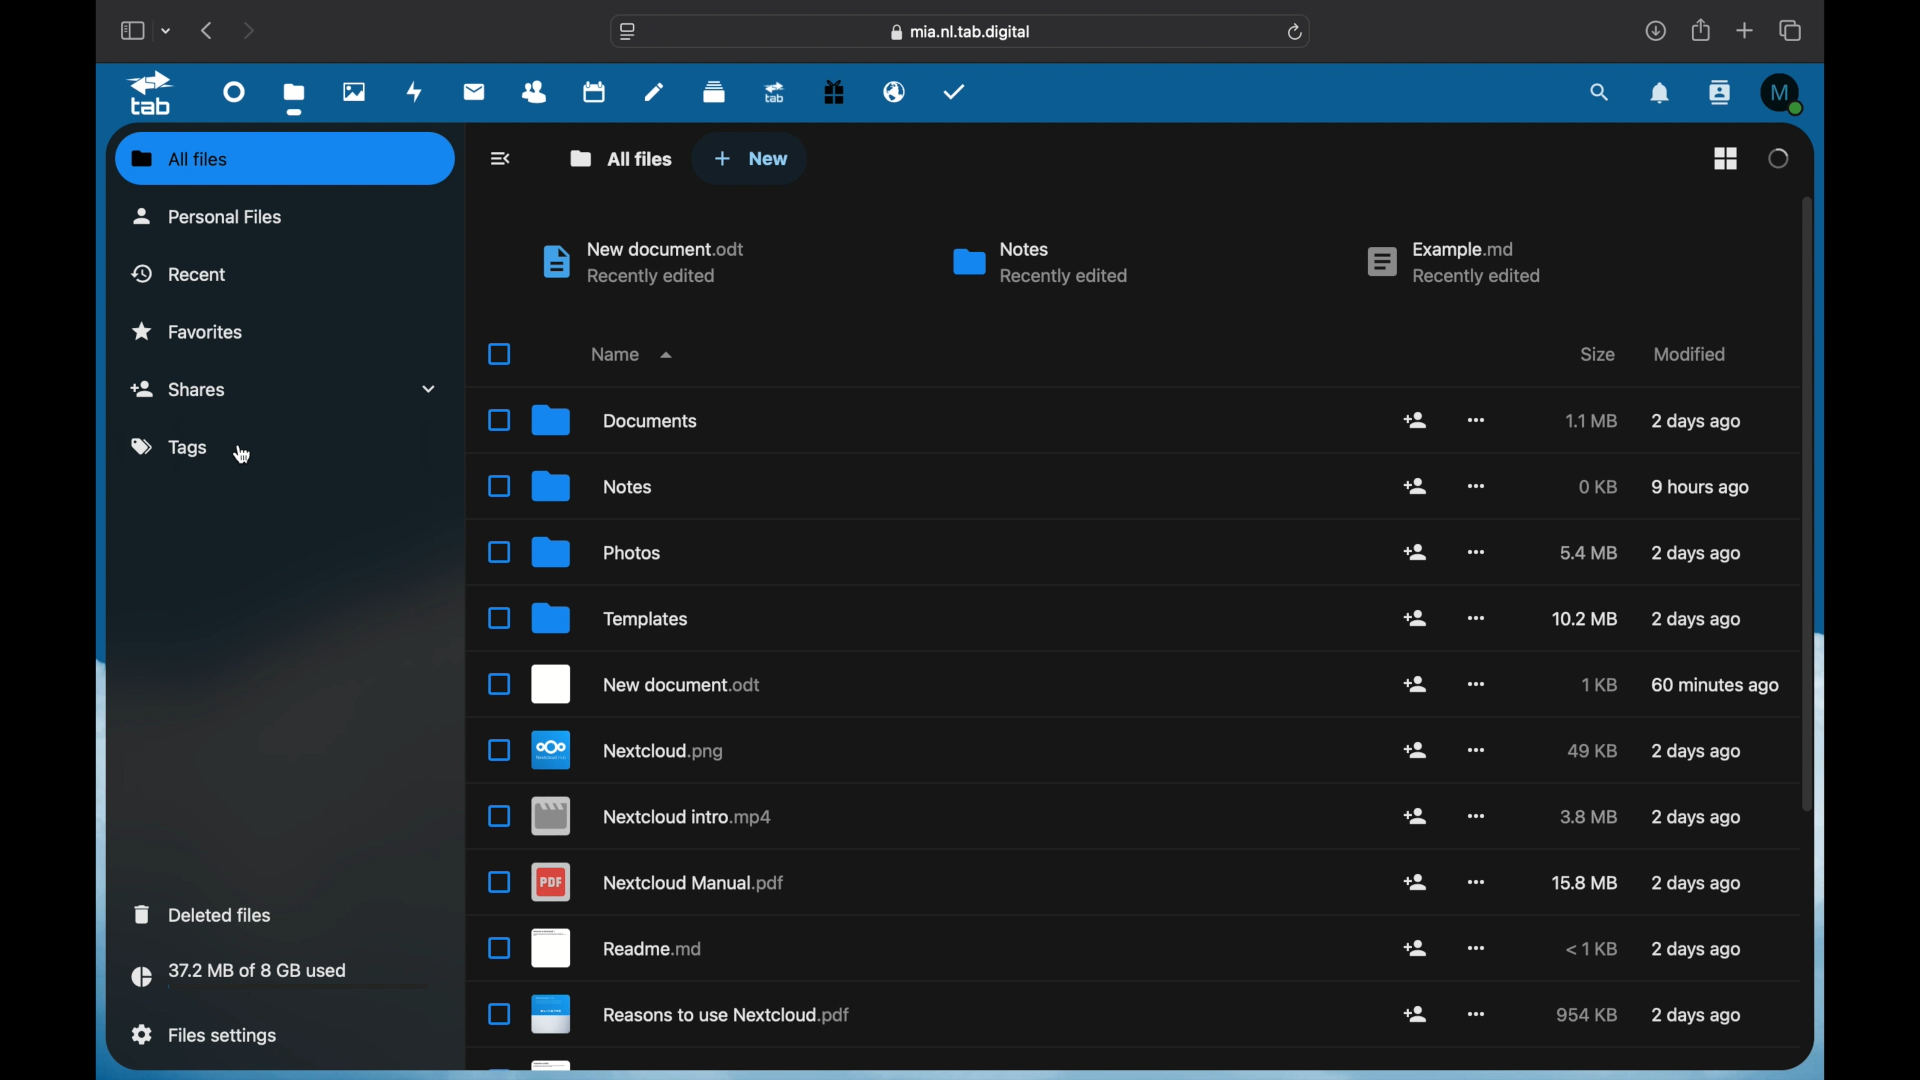 The image size is (1920, 1080). What do you see at coordinates (497, 487) in the screenshot?
I see `Unselected checkbox` at bounding box center [497, 487].